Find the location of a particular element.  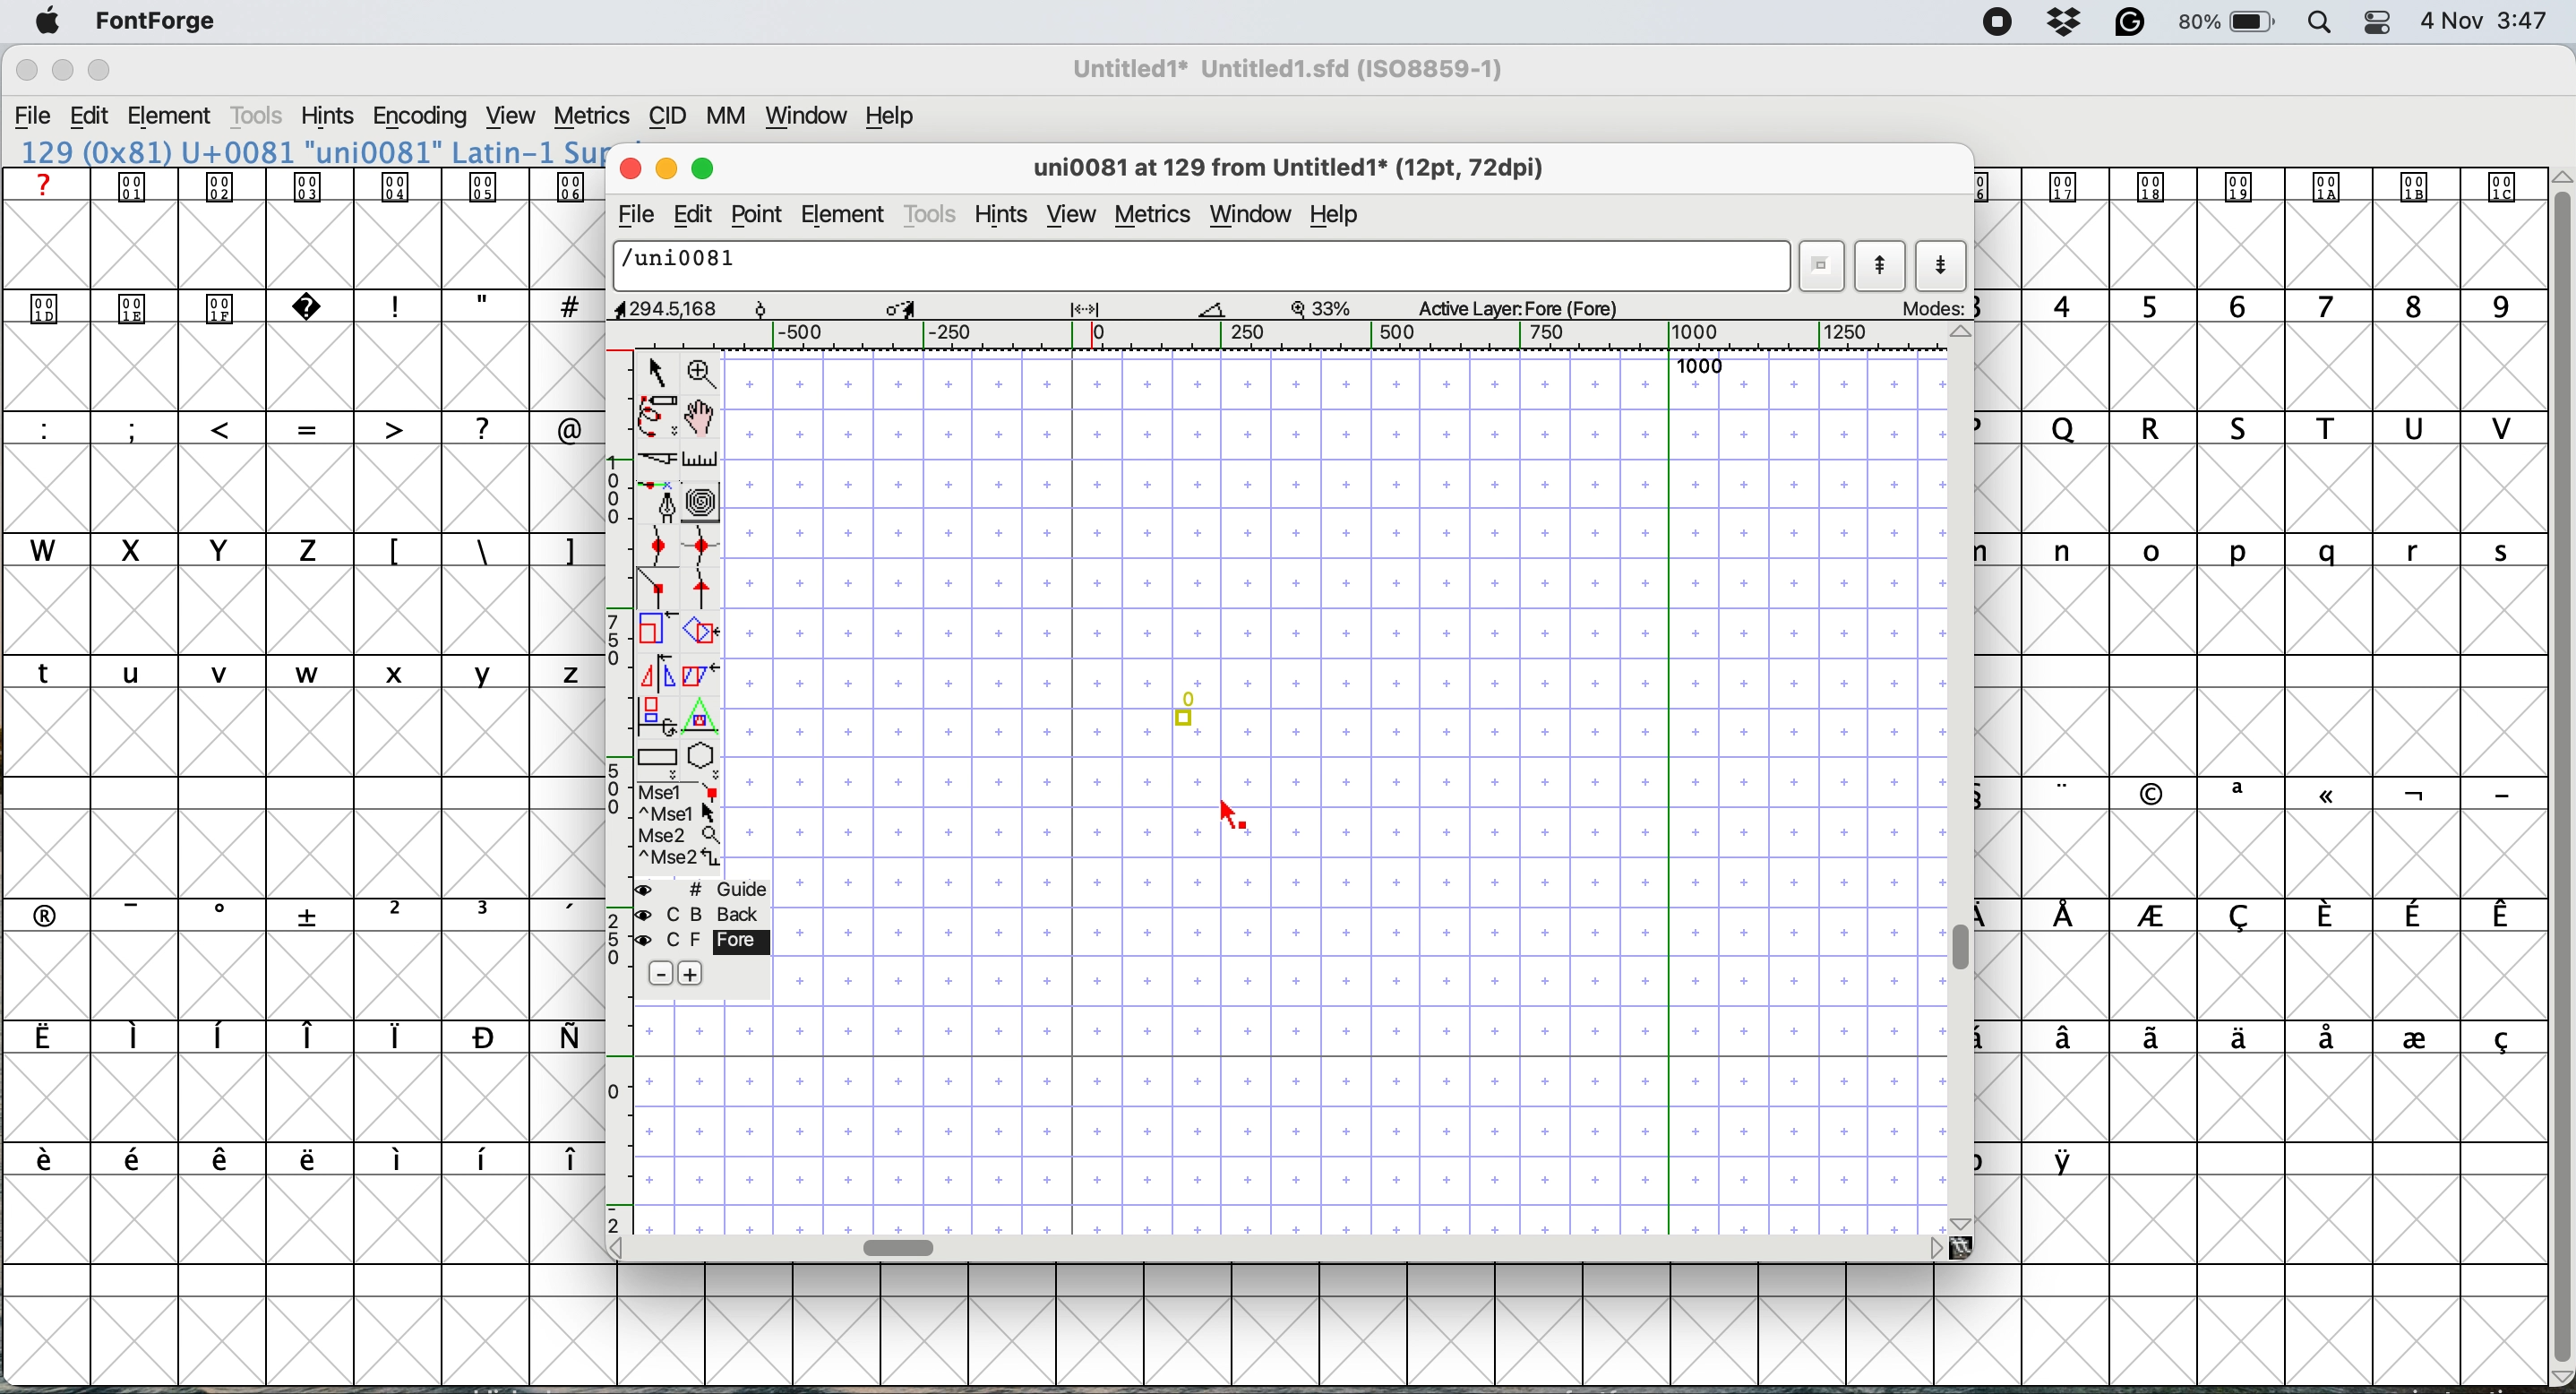

rotate the selection is located at coordinates (699, 633).